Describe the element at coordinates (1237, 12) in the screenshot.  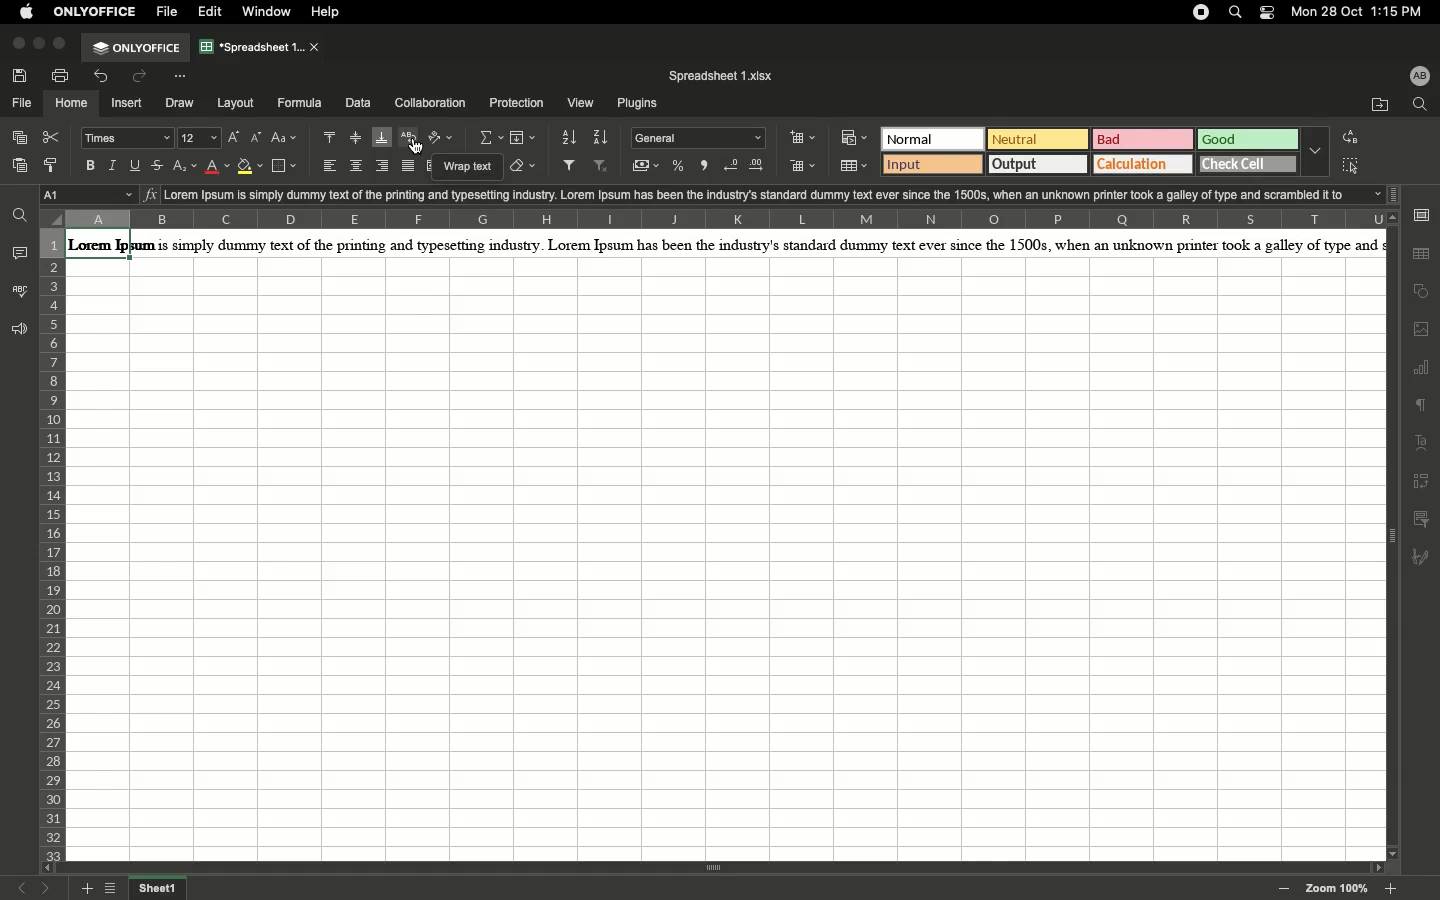
I see `Search` at that location.